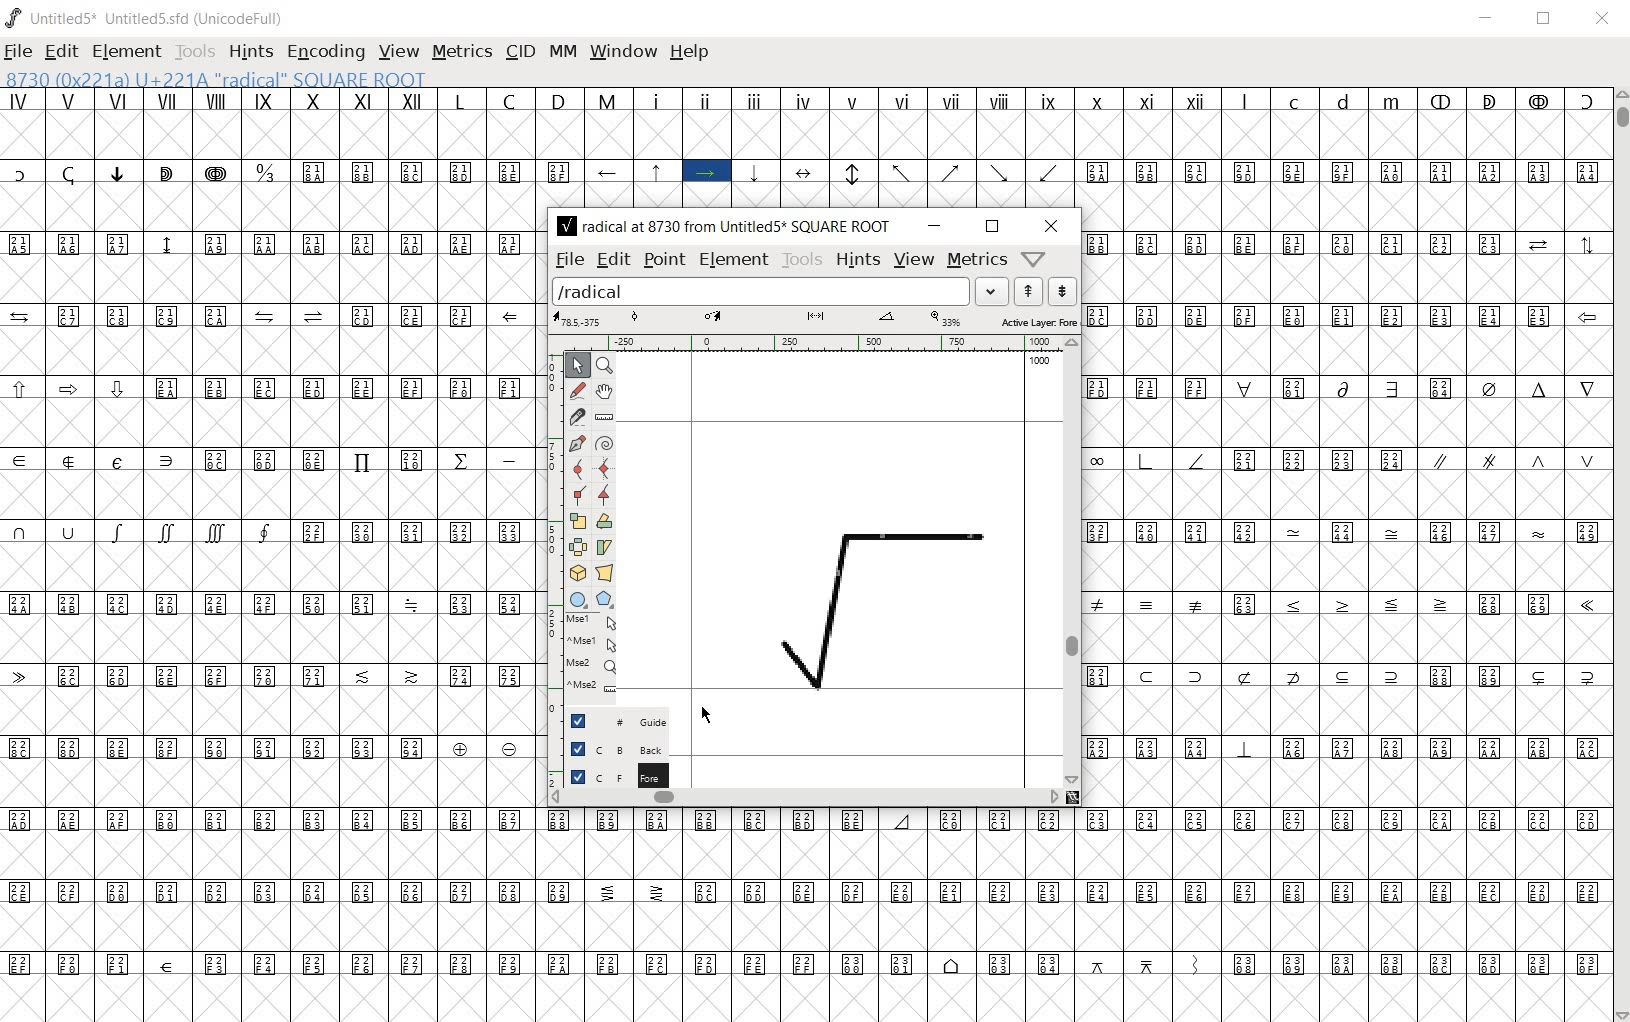 The image size is (1630, 1022). Describe the element at coordinates (607, 365) in the screenshot. I see `magnify` at that location.